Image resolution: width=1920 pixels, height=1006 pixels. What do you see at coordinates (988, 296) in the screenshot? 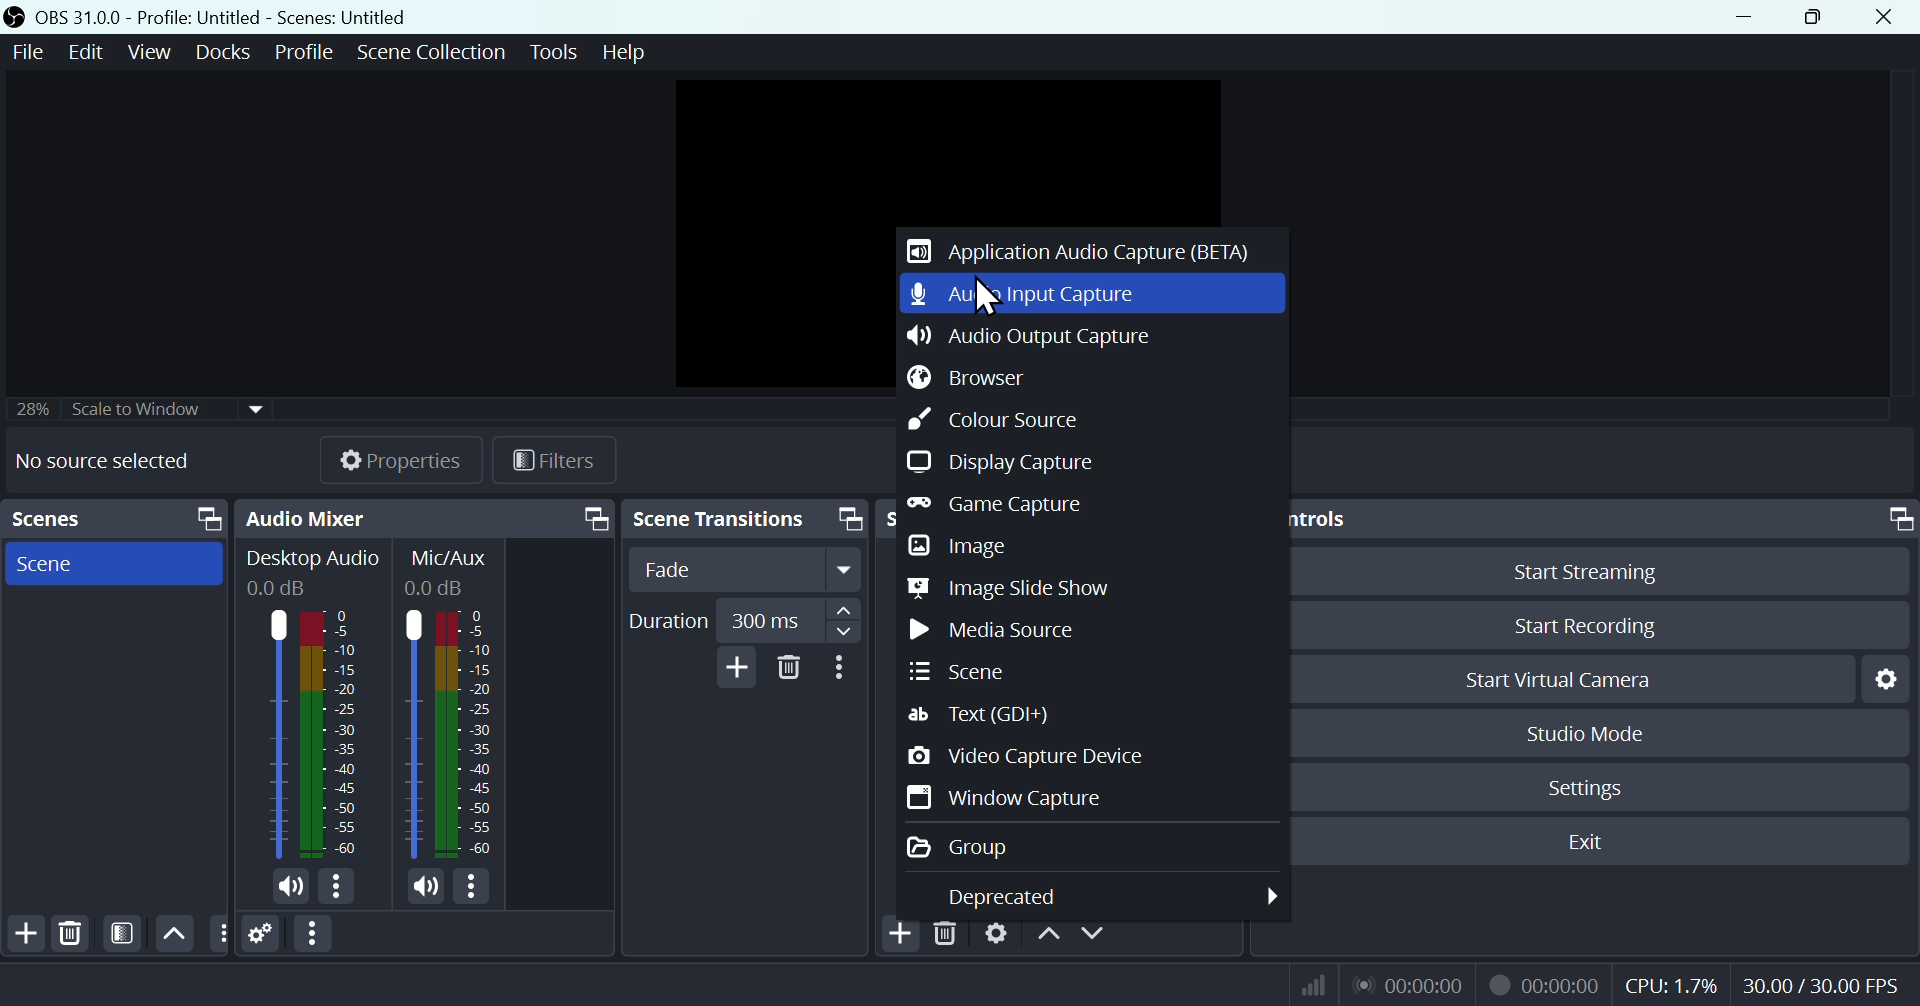
I see `Cursor` at bounding box center [988, 296].